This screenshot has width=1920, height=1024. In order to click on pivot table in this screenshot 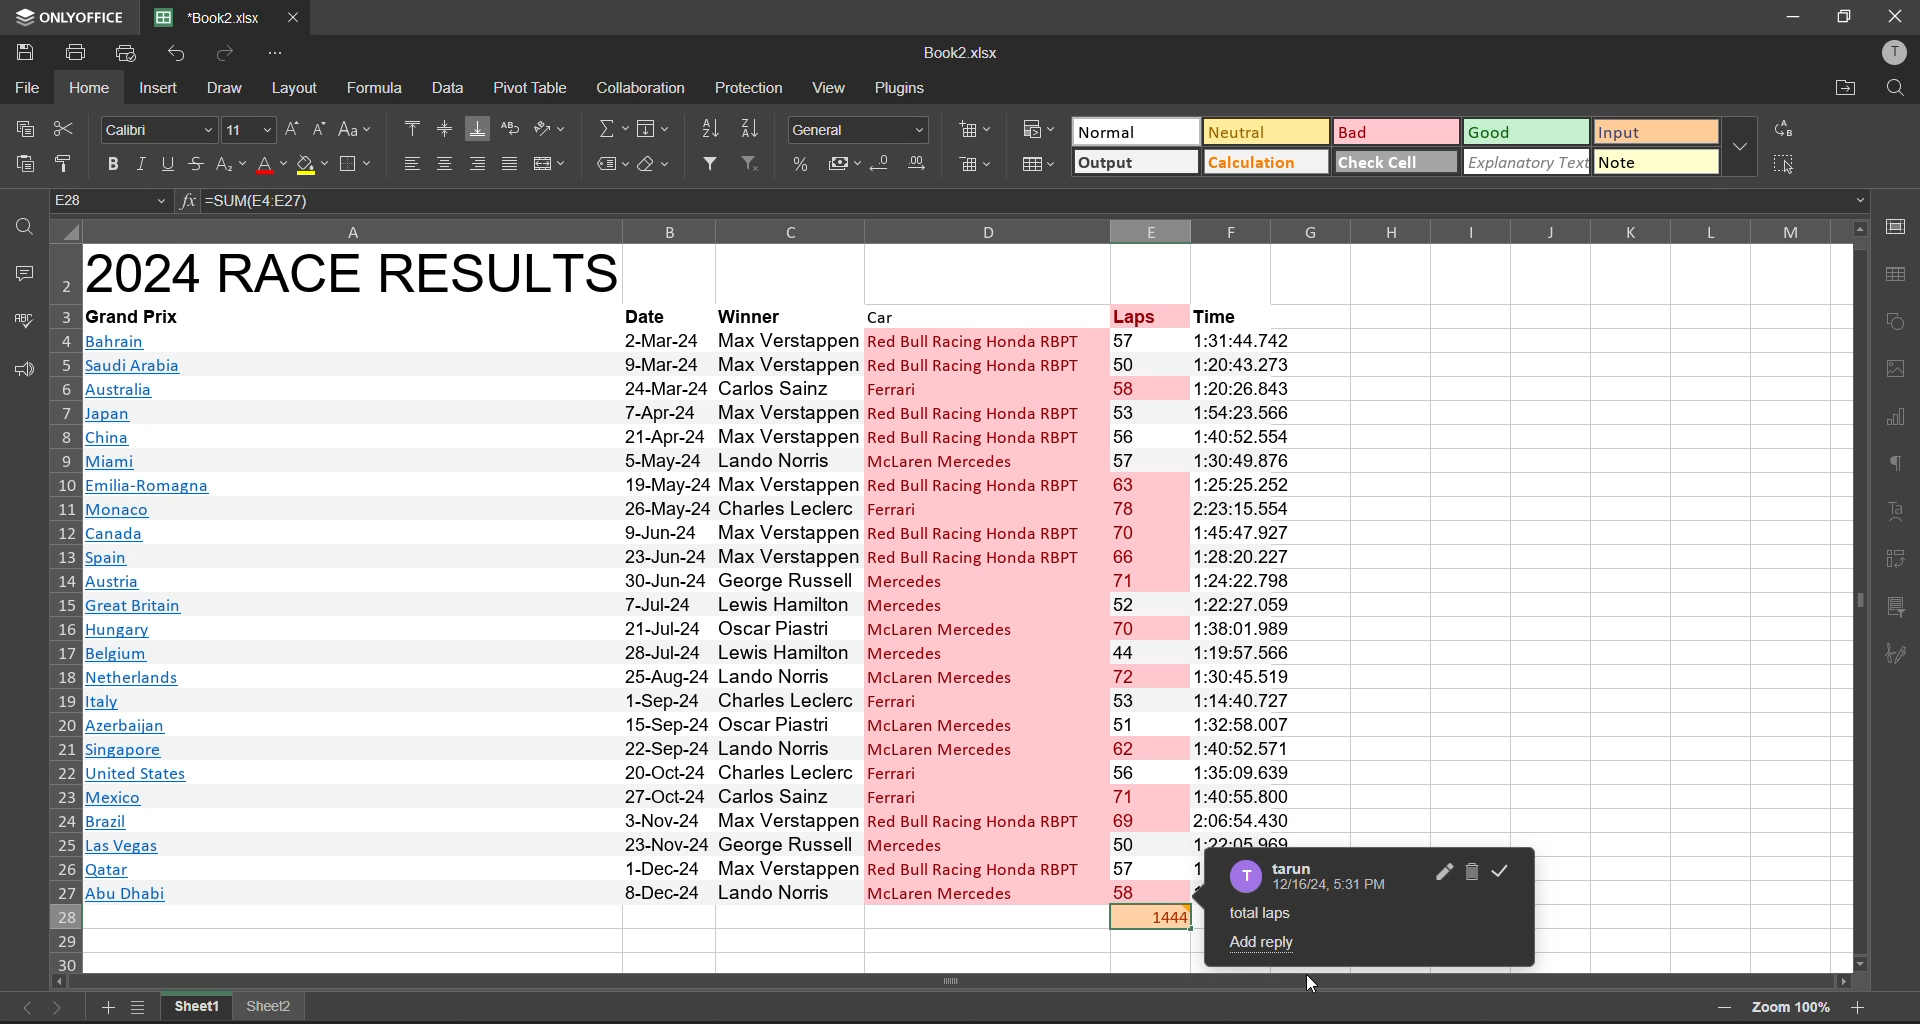, I will do `click(536, 89)`.